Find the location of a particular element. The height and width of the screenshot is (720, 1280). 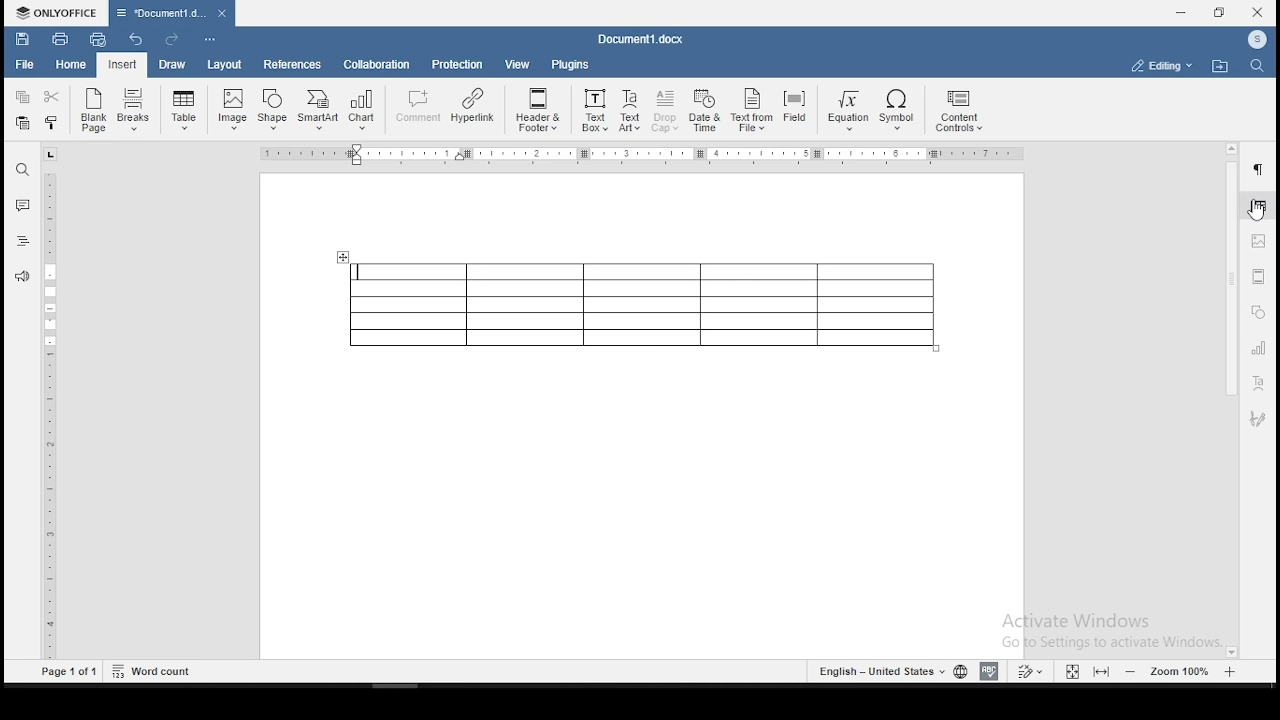

Word count is located at coordinates (152, 671).